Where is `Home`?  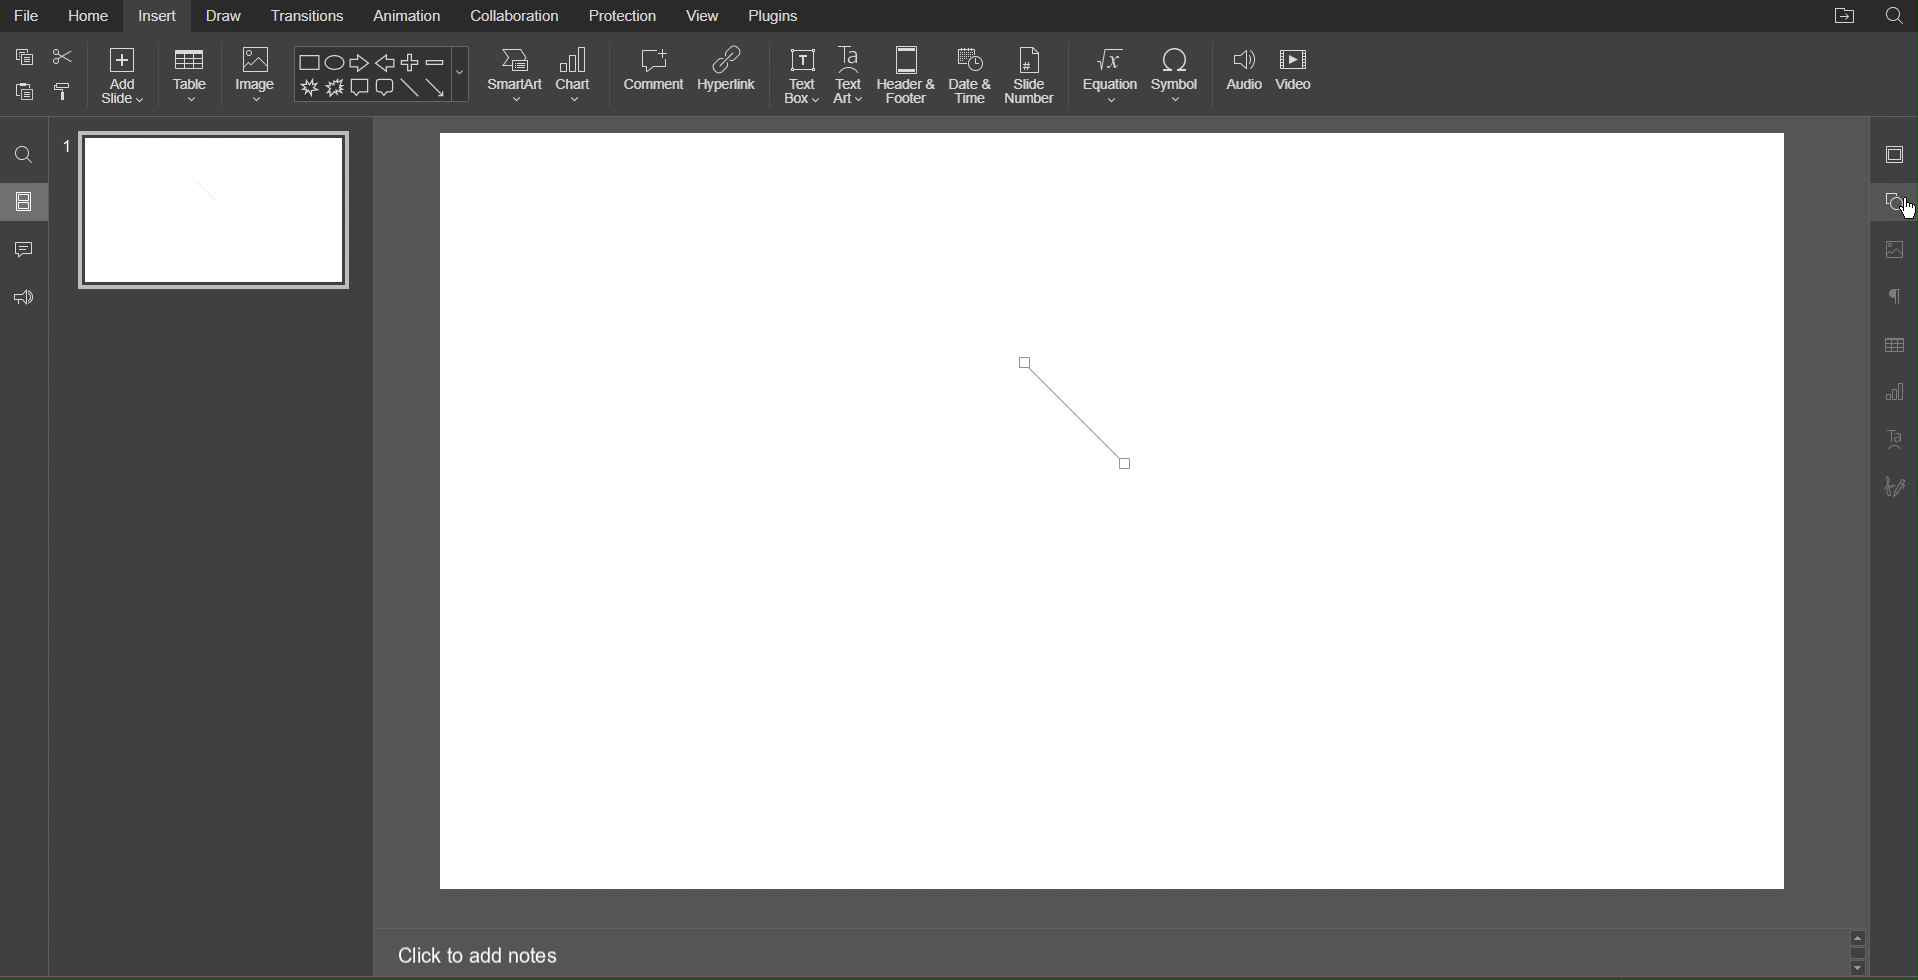 Home is located at coordinates (90, 15).